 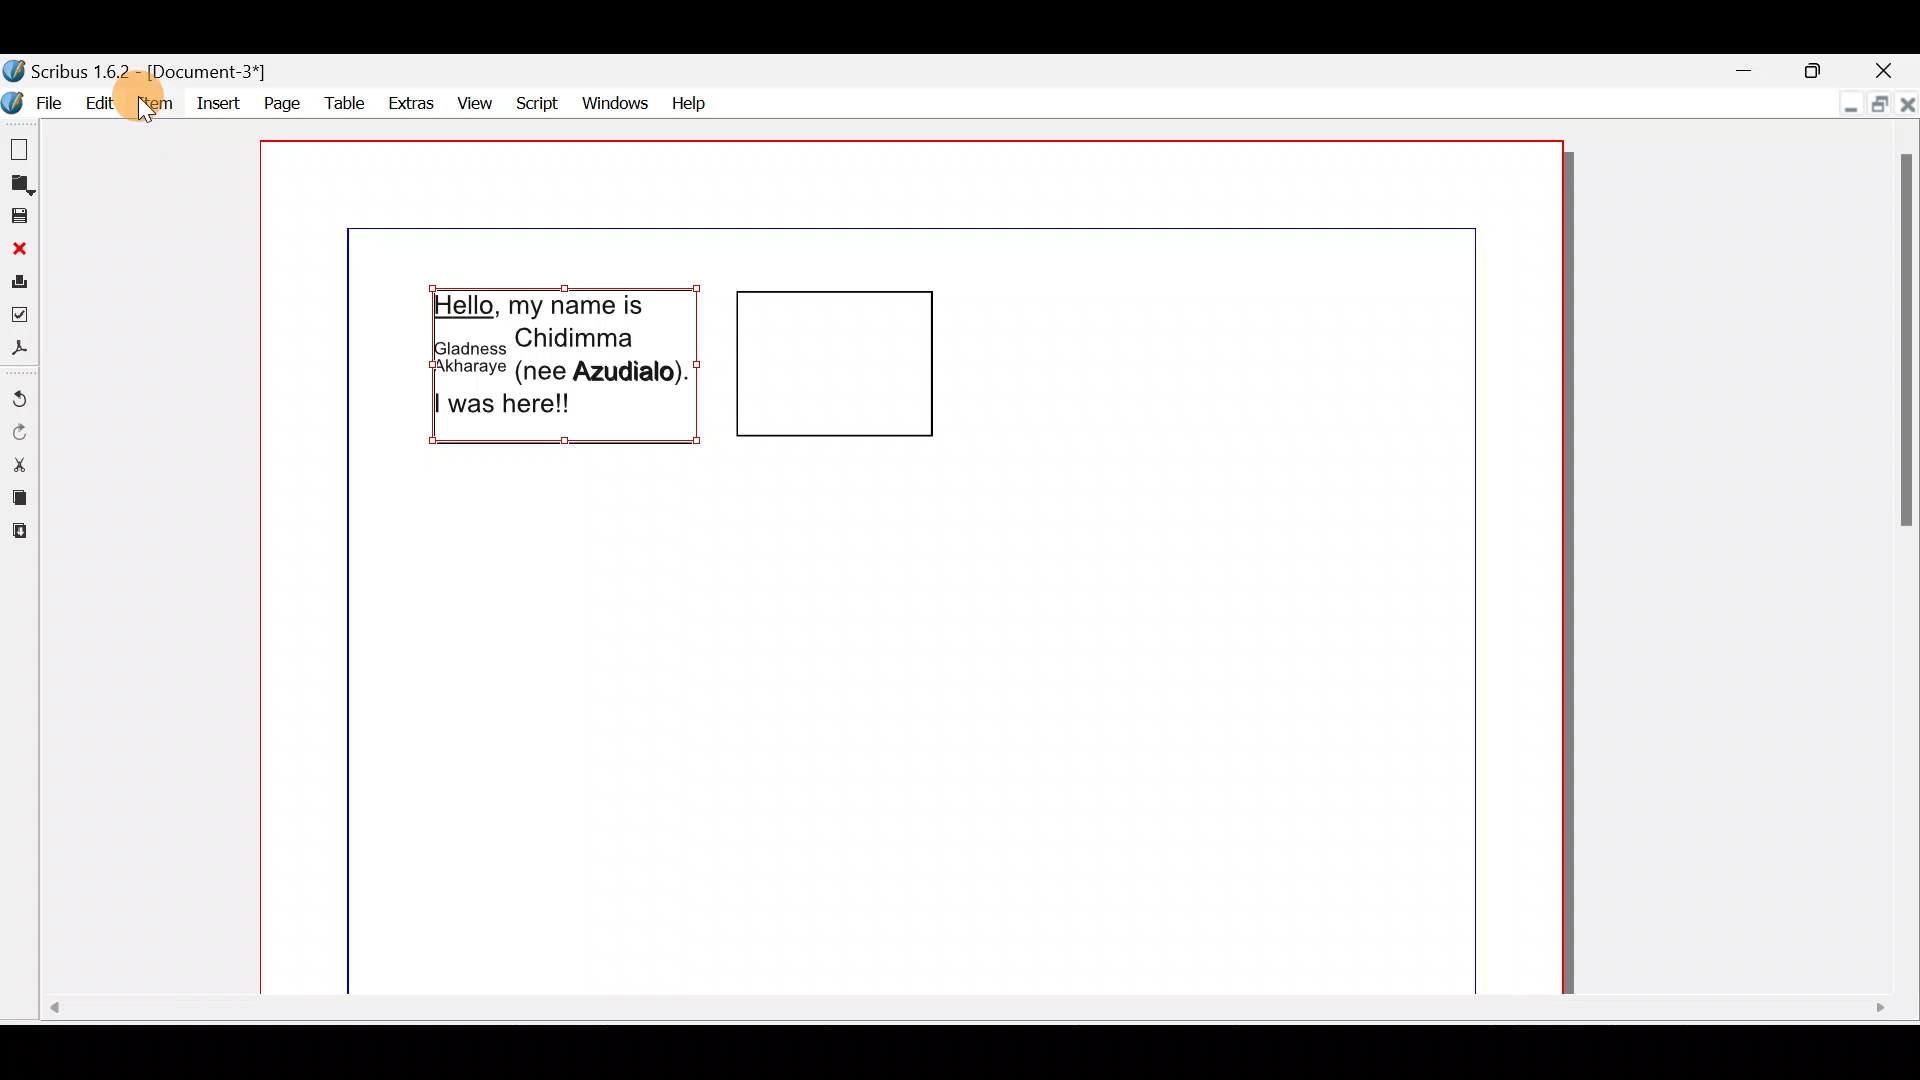 I want to click on Edit, so click(x=101, y=103).